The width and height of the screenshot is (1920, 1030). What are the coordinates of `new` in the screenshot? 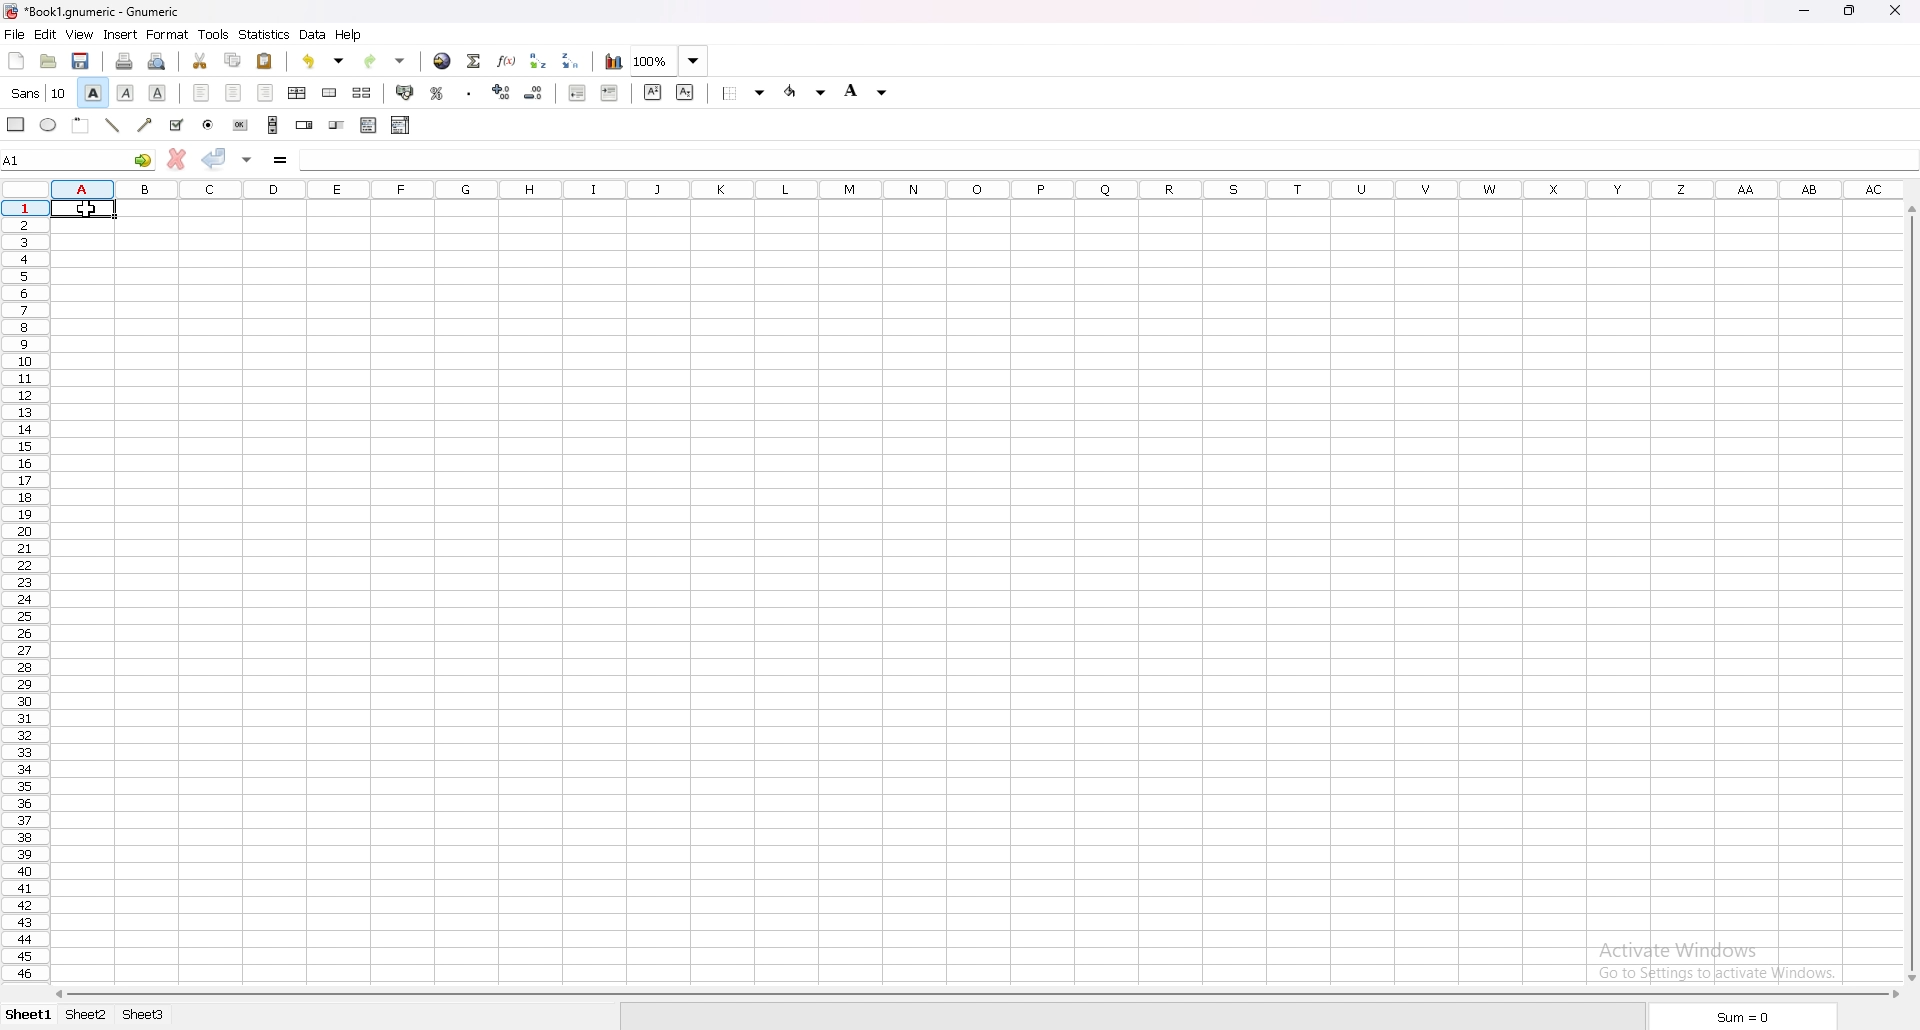 It's located at (17, 61).